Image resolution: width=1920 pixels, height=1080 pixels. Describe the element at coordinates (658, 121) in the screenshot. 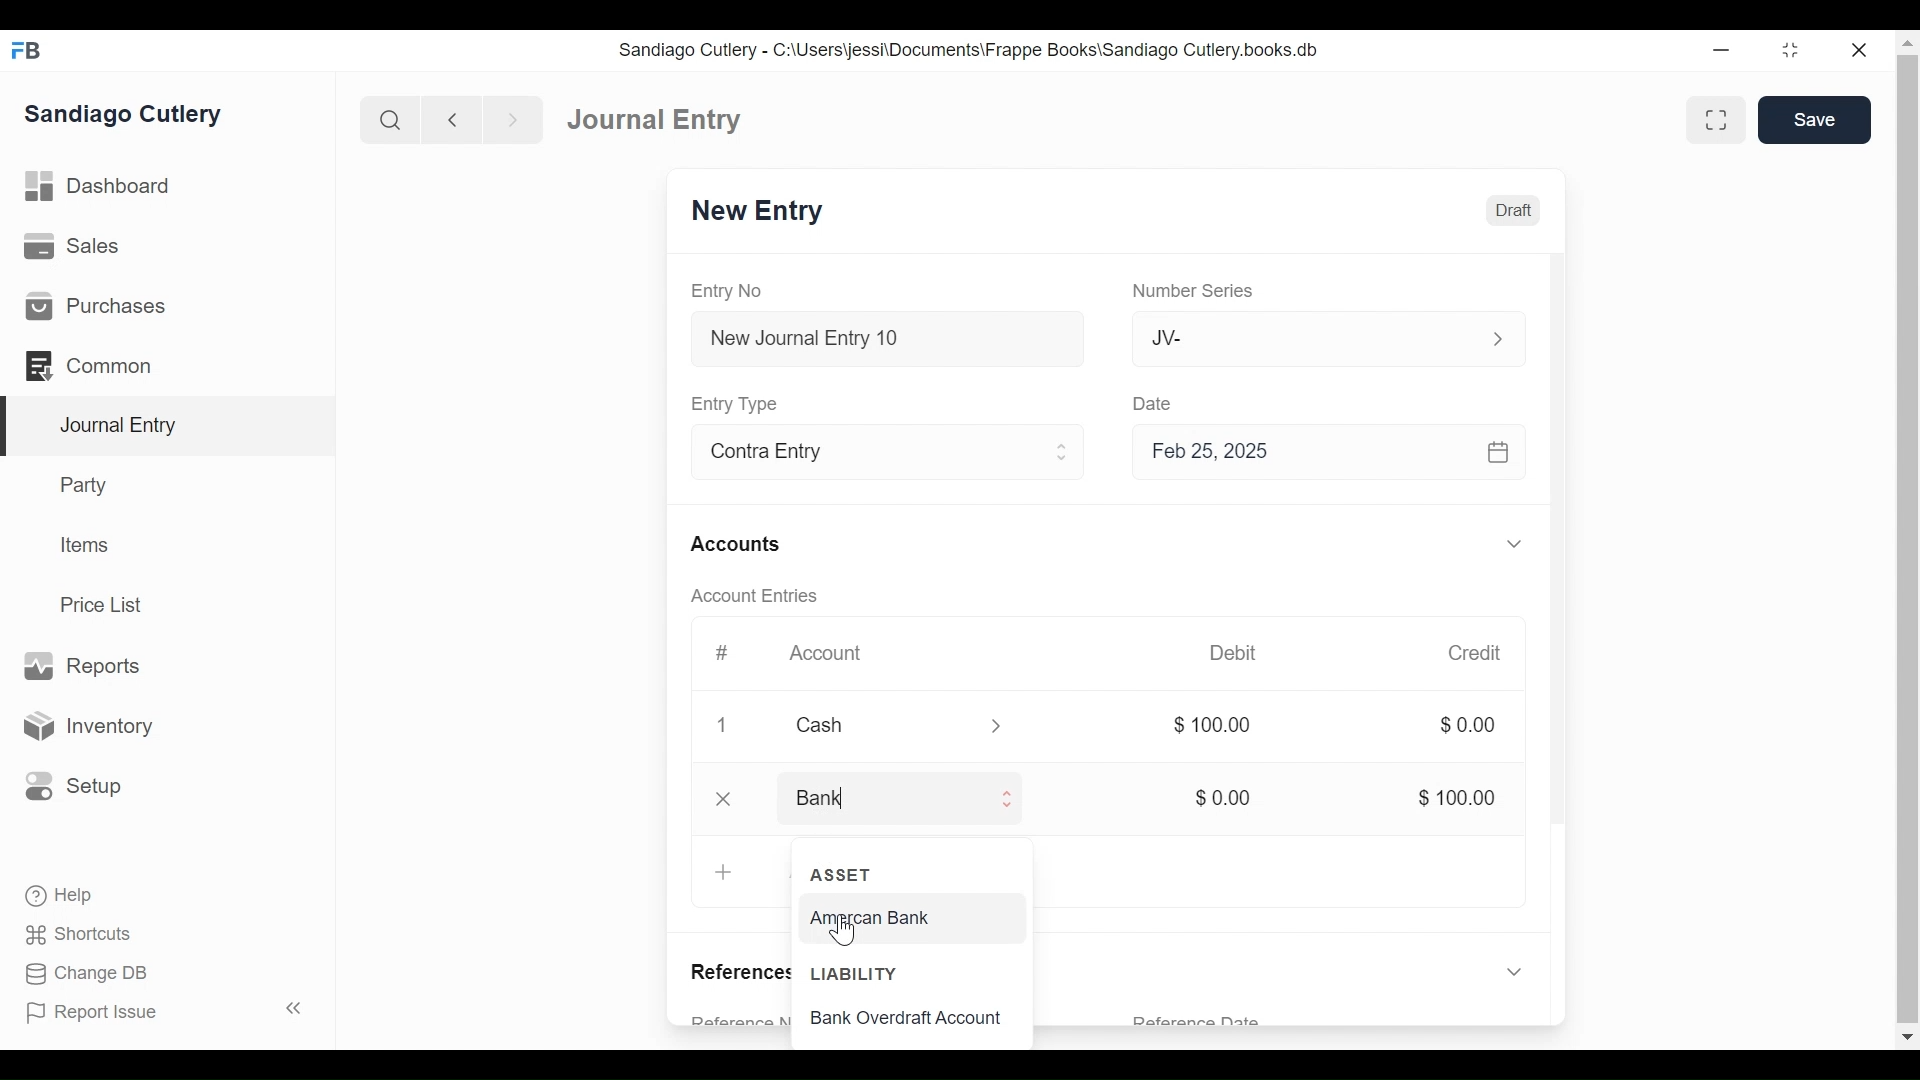

I see `Journal Entry` at that location.